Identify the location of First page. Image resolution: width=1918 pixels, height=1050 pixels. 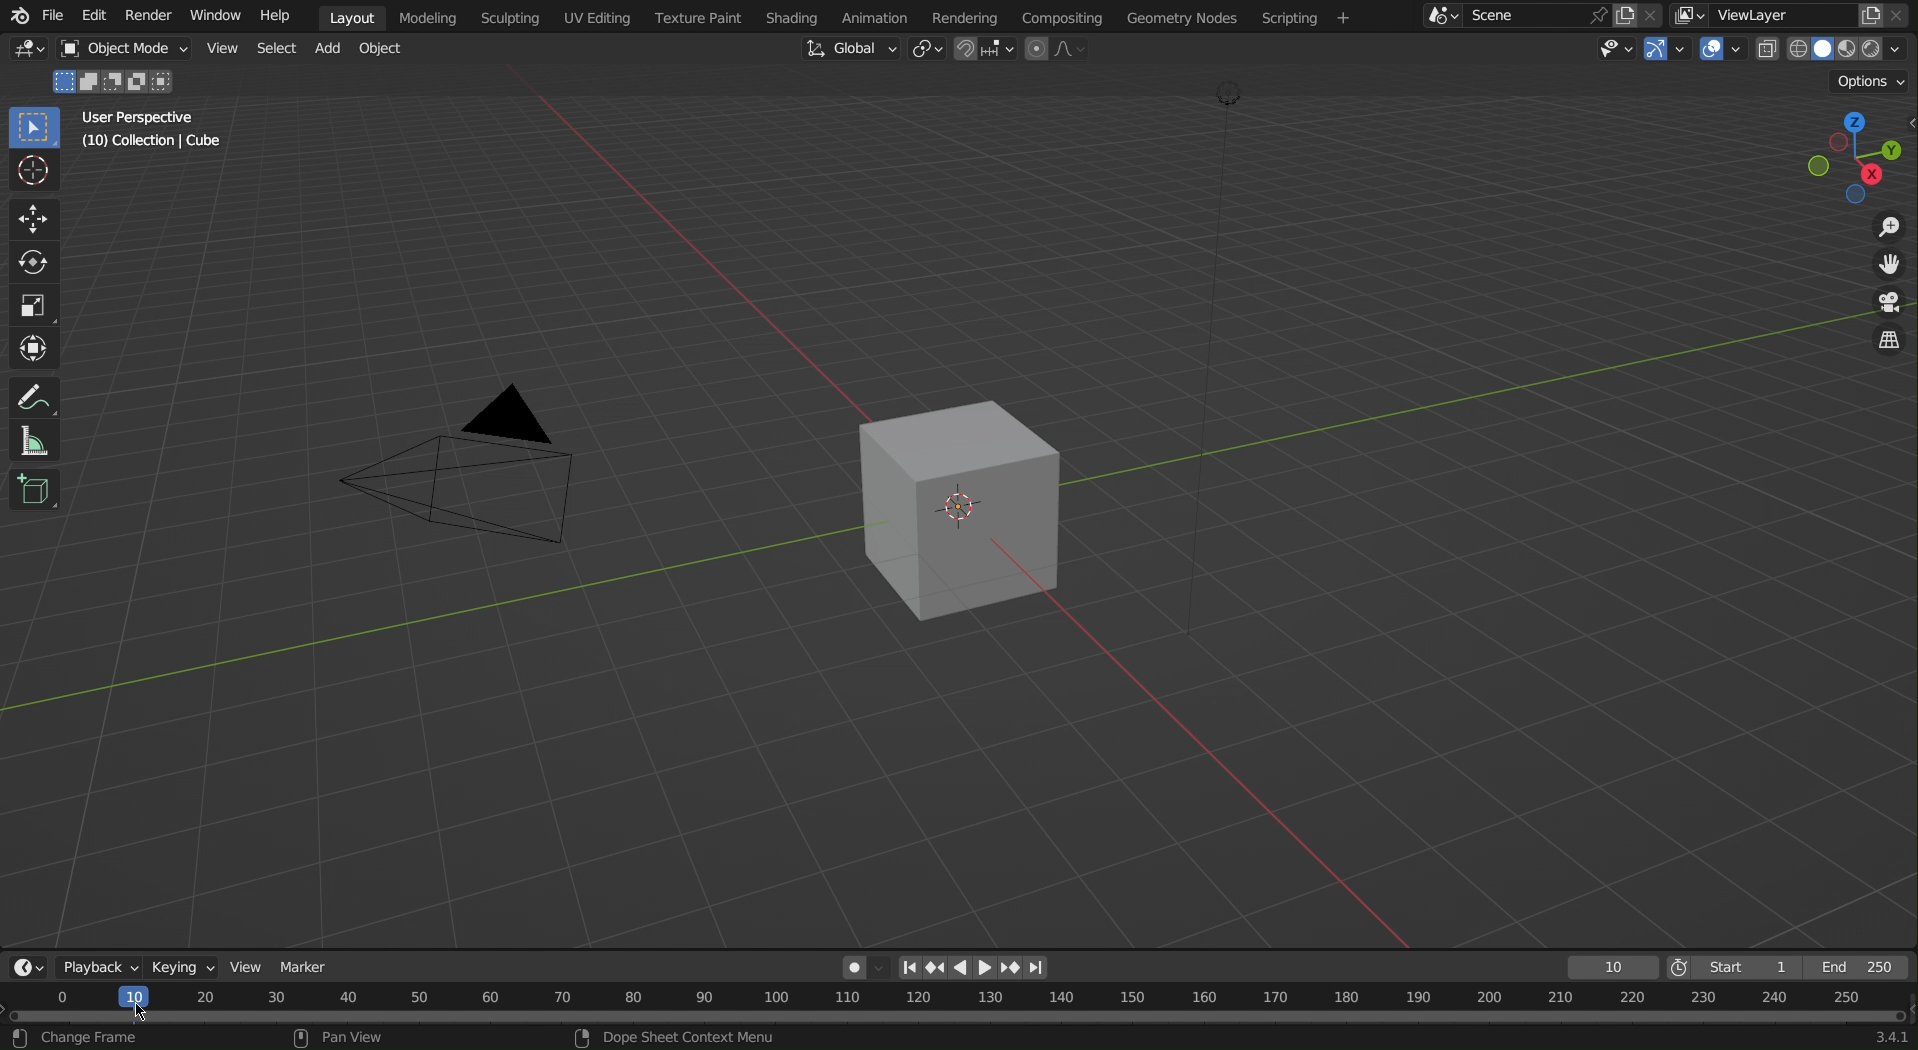
(905, 967).